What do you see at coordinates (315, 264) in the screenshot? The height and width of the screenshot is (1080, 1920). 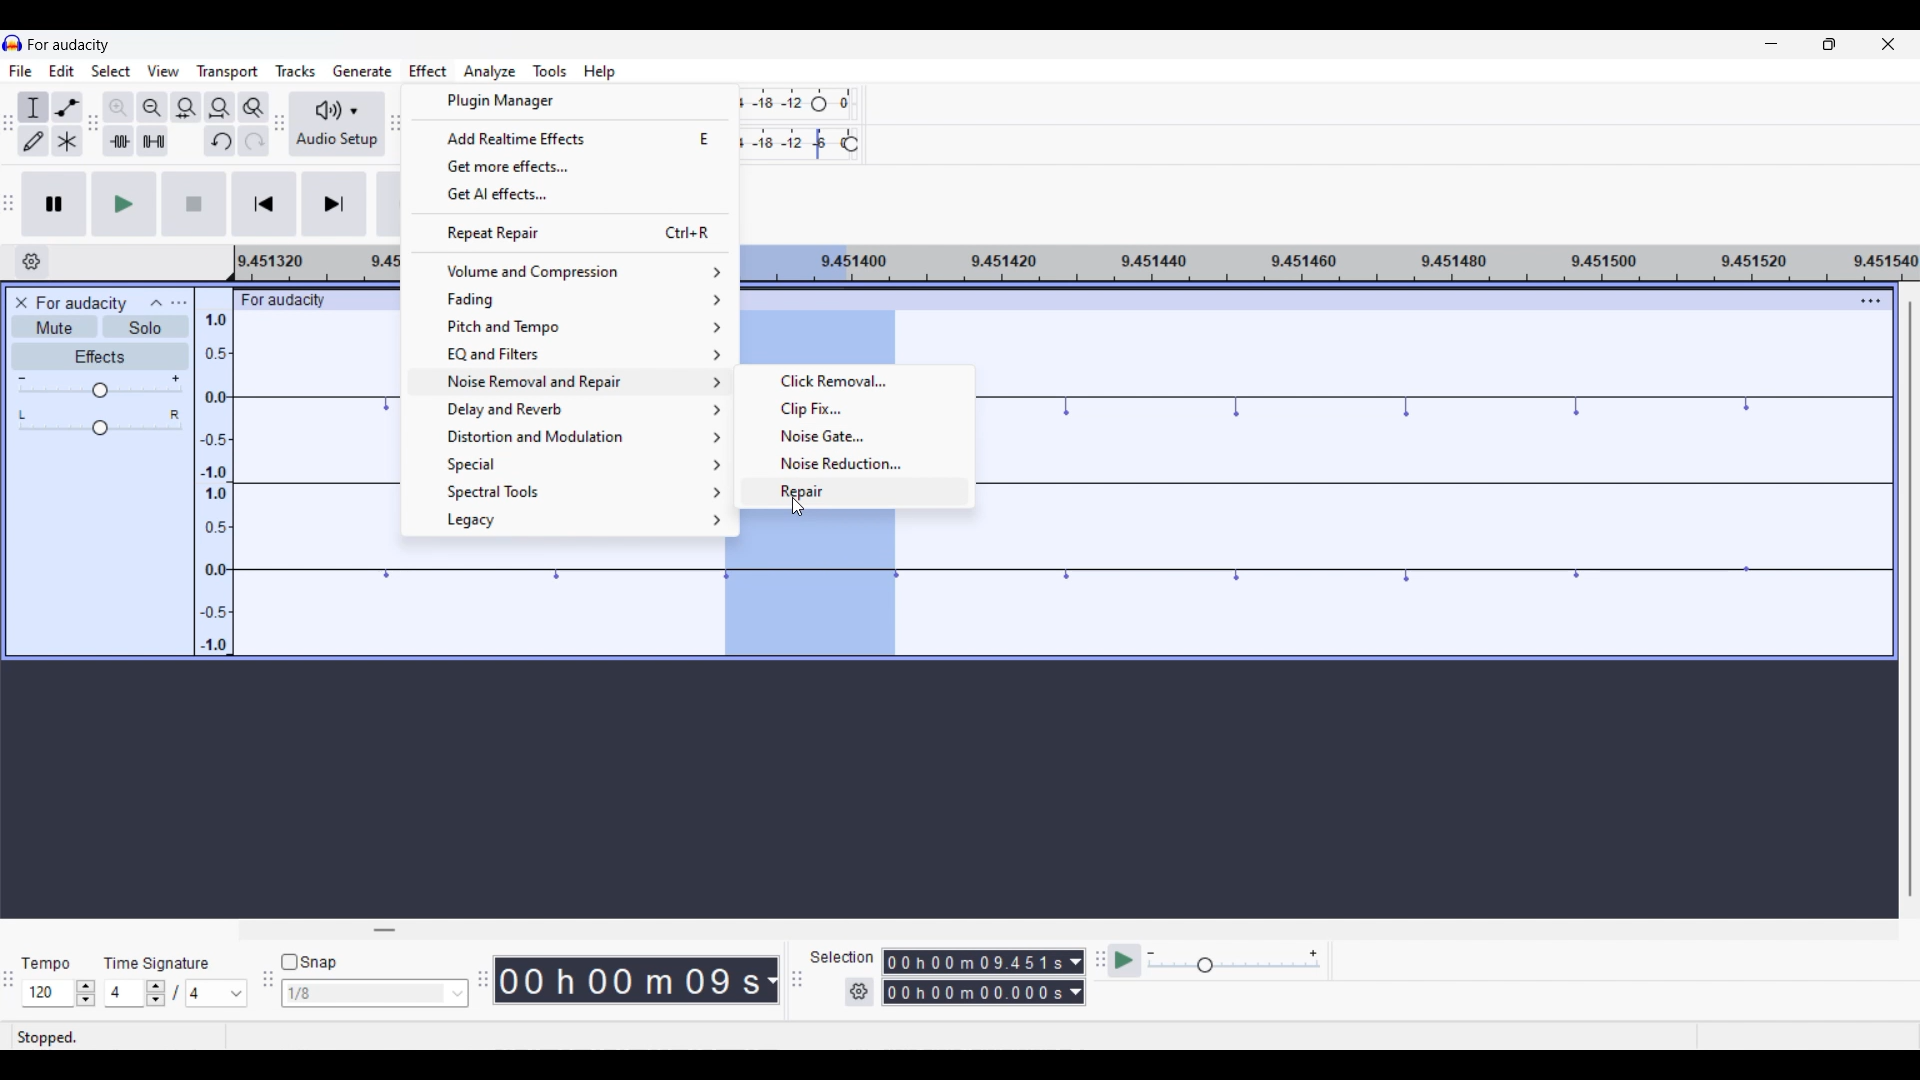 I see `Scale for measuring length of track` at bounding box center [315, 264].